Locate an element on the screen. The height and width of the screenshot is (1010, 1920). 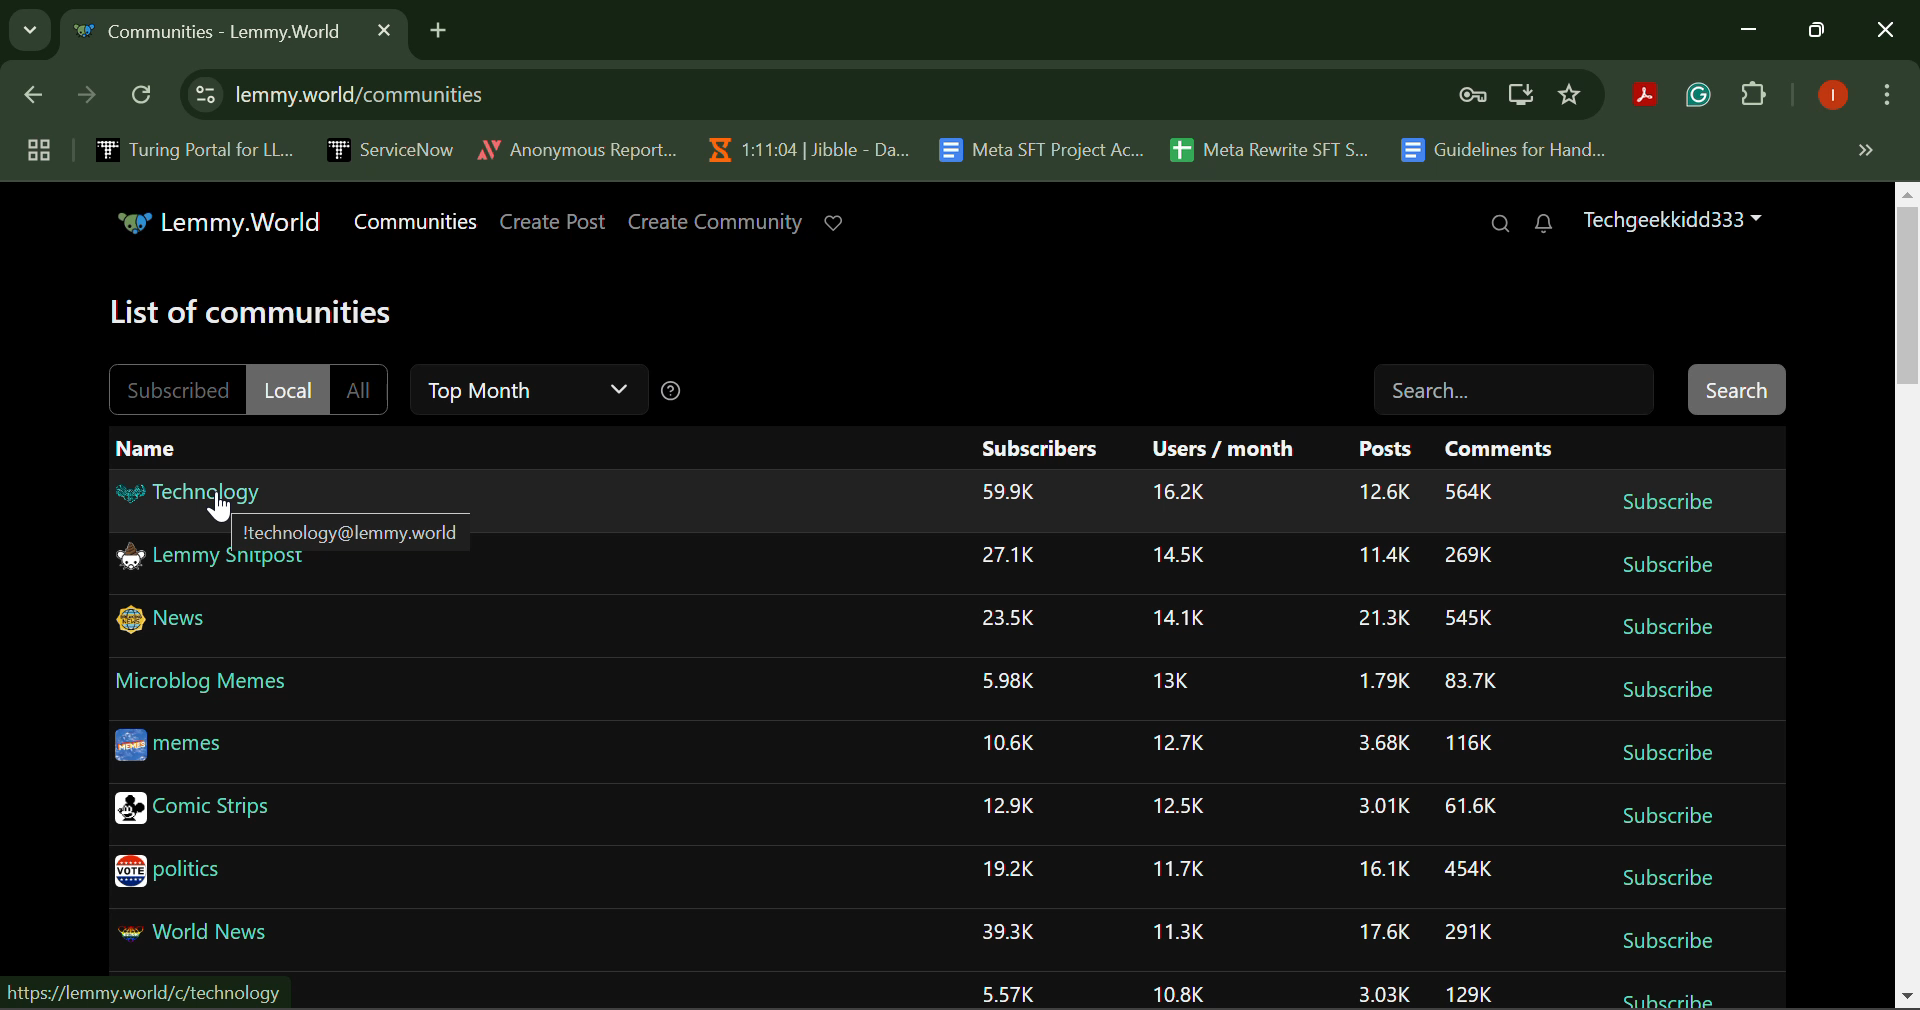
Add Tab is located at coordinates (438, 27).